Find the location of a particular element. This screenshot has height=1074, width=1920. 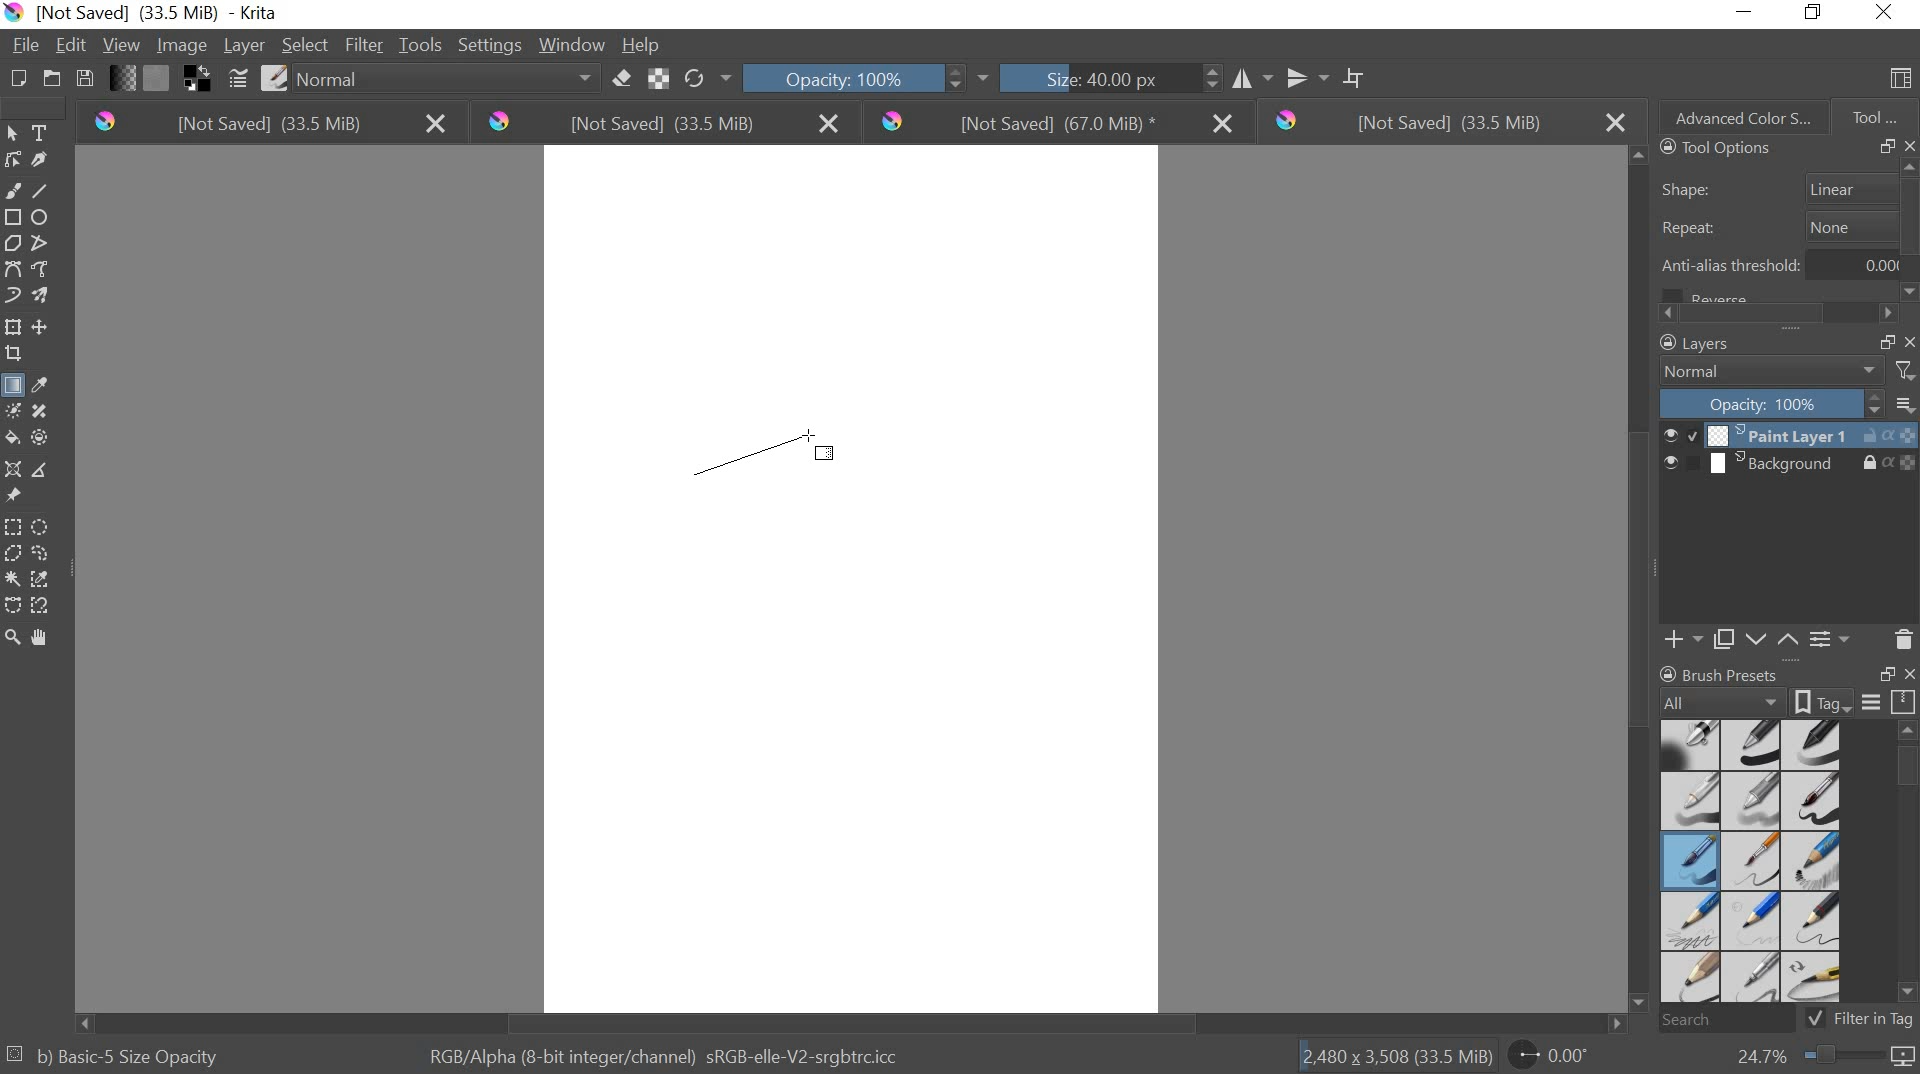

OPEN AN EXISTING DOCUMENT is located at coordinates (48, 80).